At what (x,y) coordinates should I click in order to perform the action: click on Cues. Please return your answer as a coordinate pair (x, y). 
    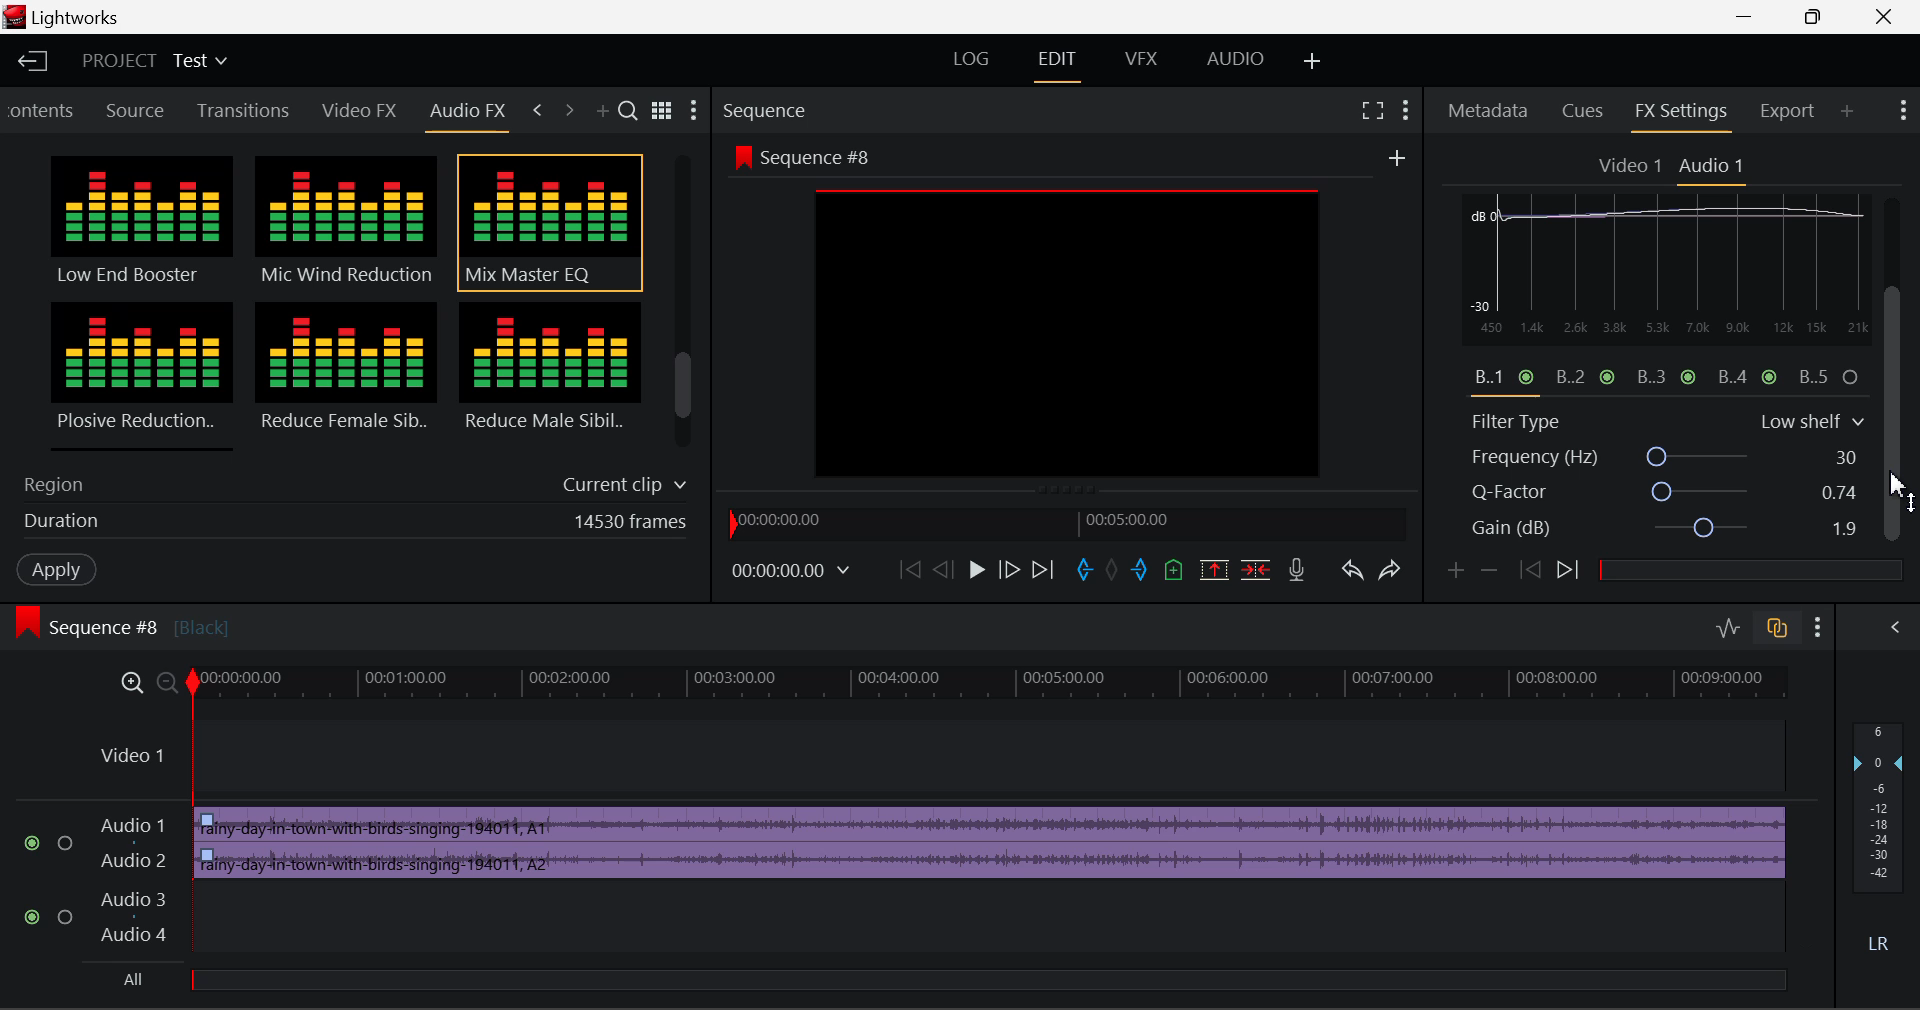
    Looking at the image, I should click on (1583, 113).